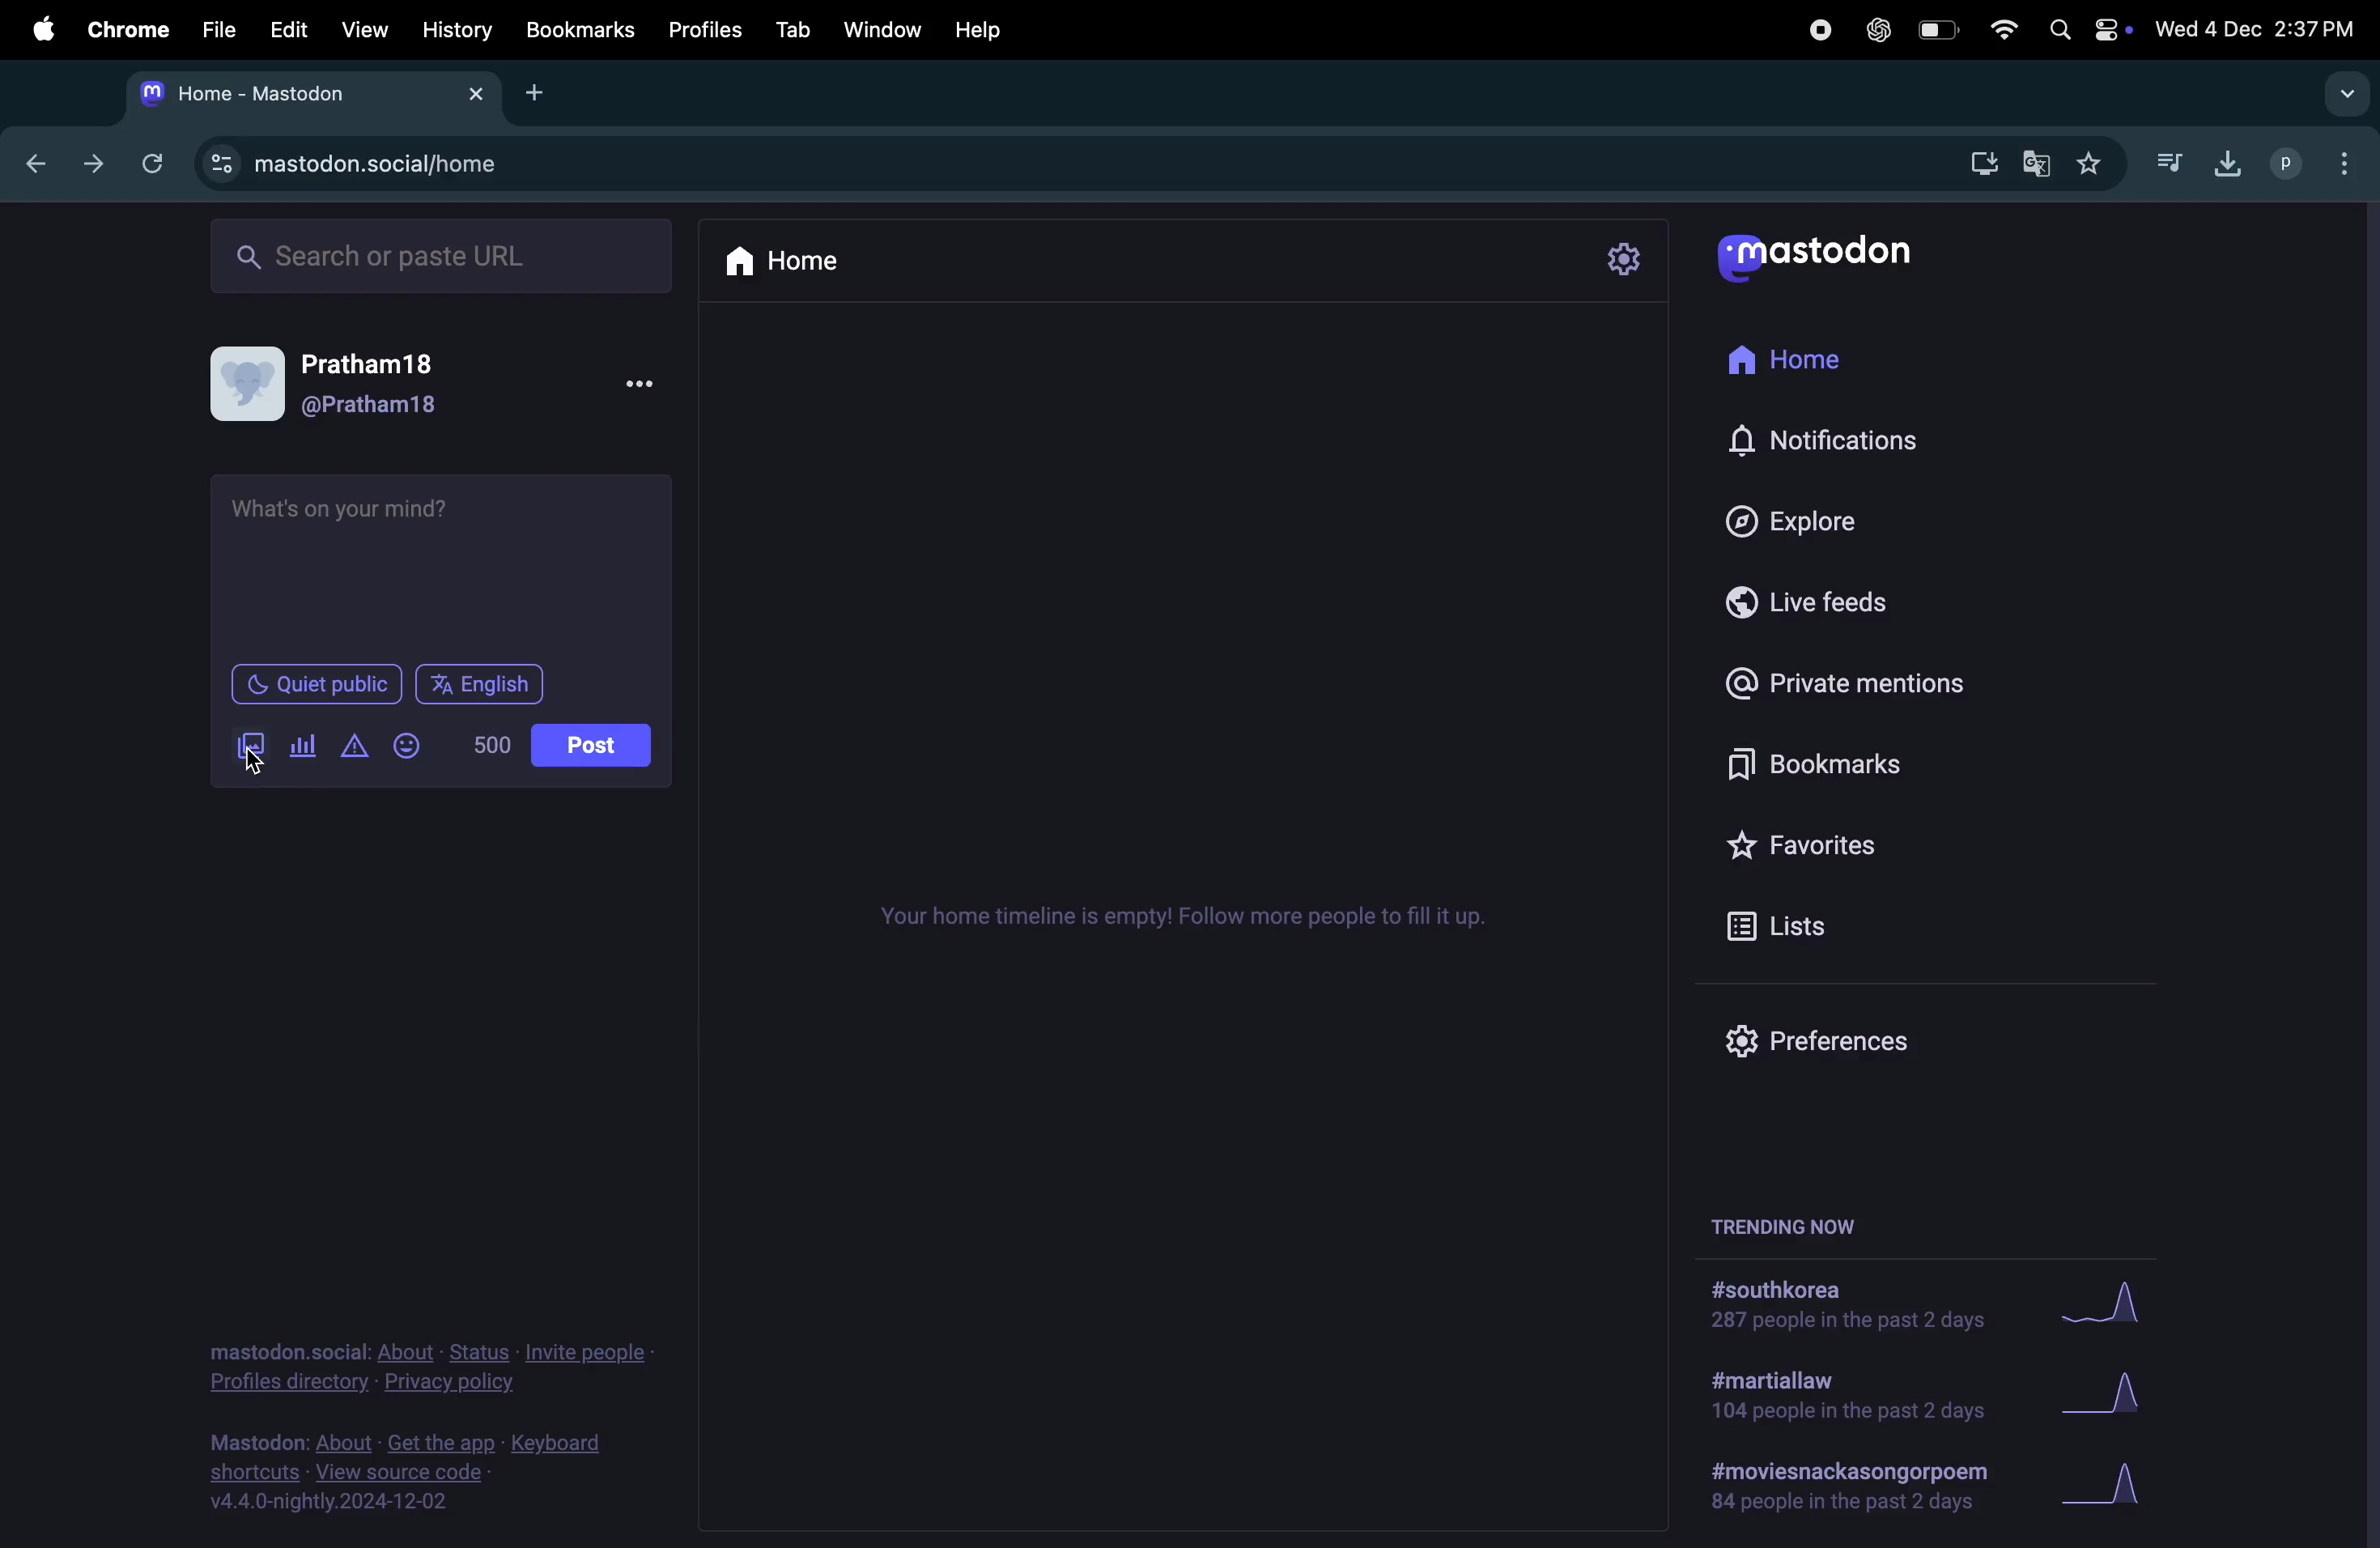  What do you see at coordinates (2259, 24) in the screenshot?
I see `date and time` at bounding box center [2259, 24].